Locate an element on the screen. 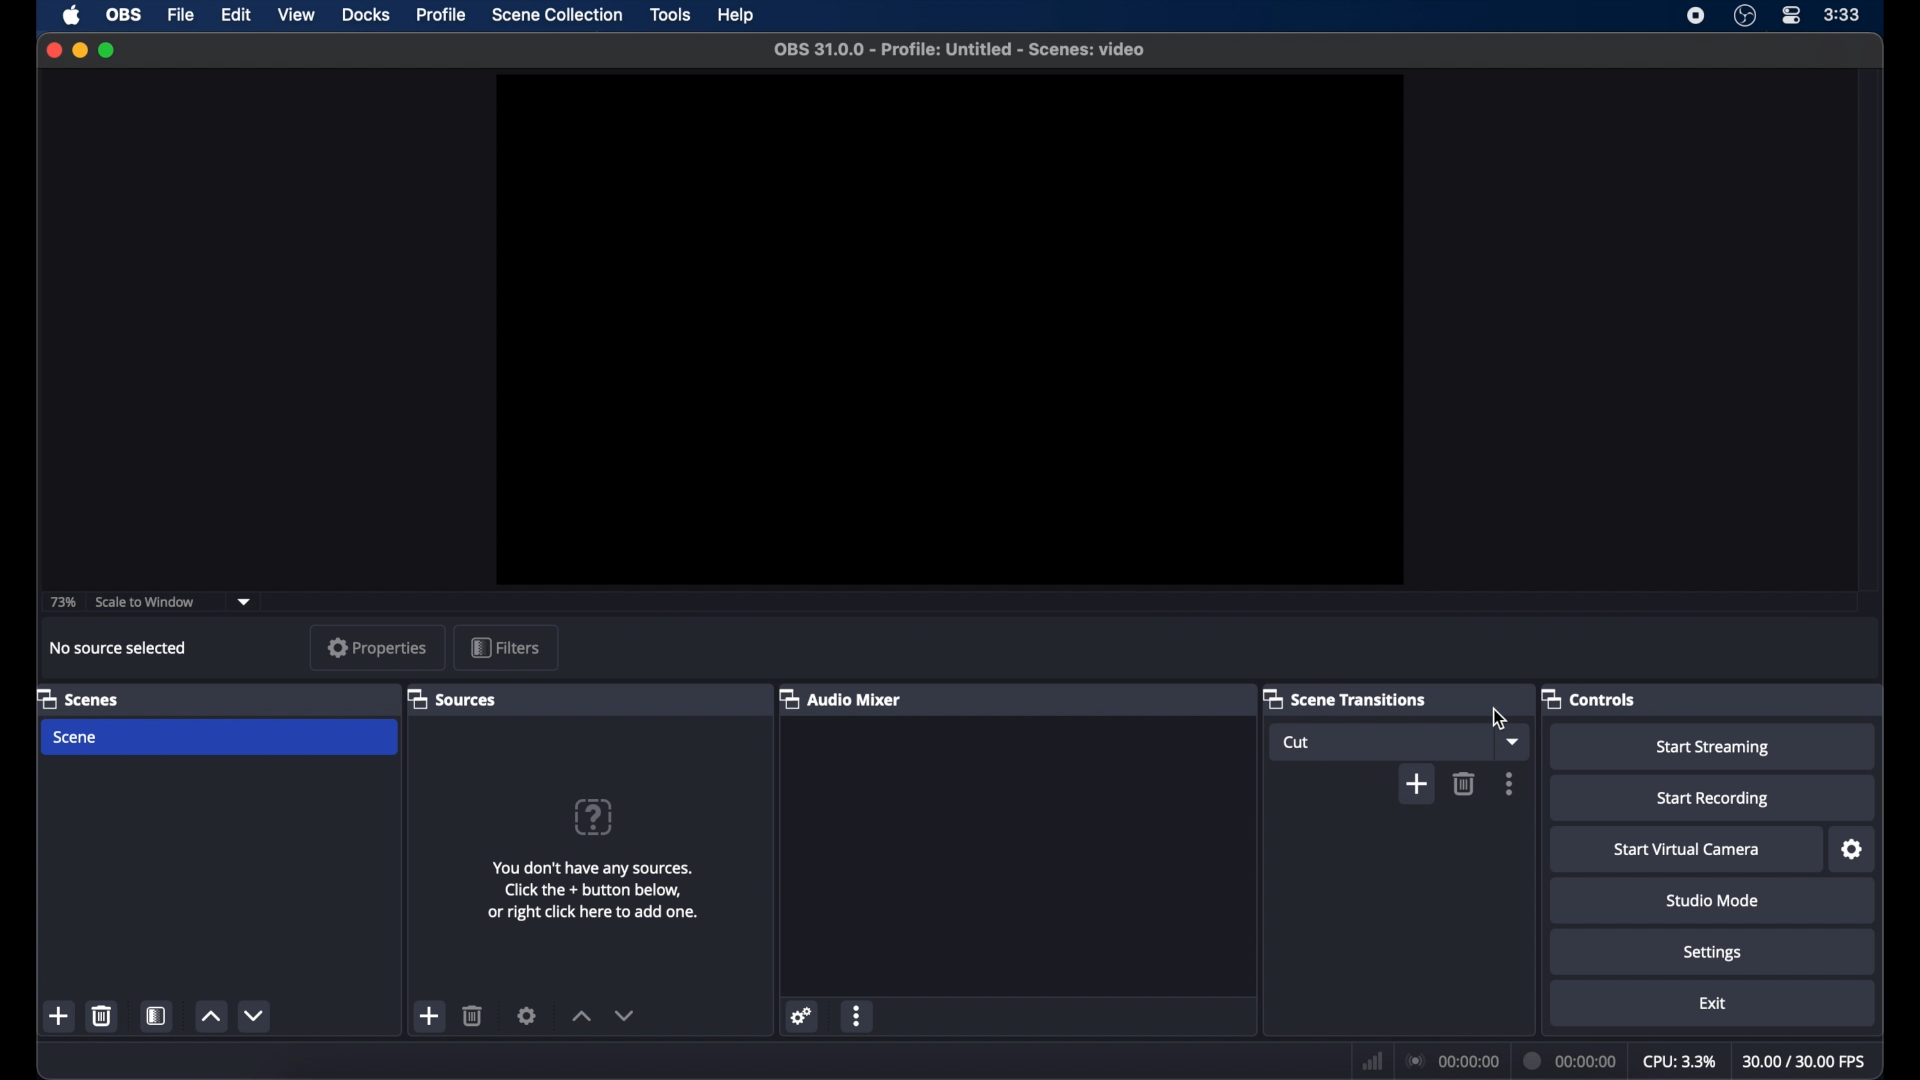  close is located at coordinates (53, 50).